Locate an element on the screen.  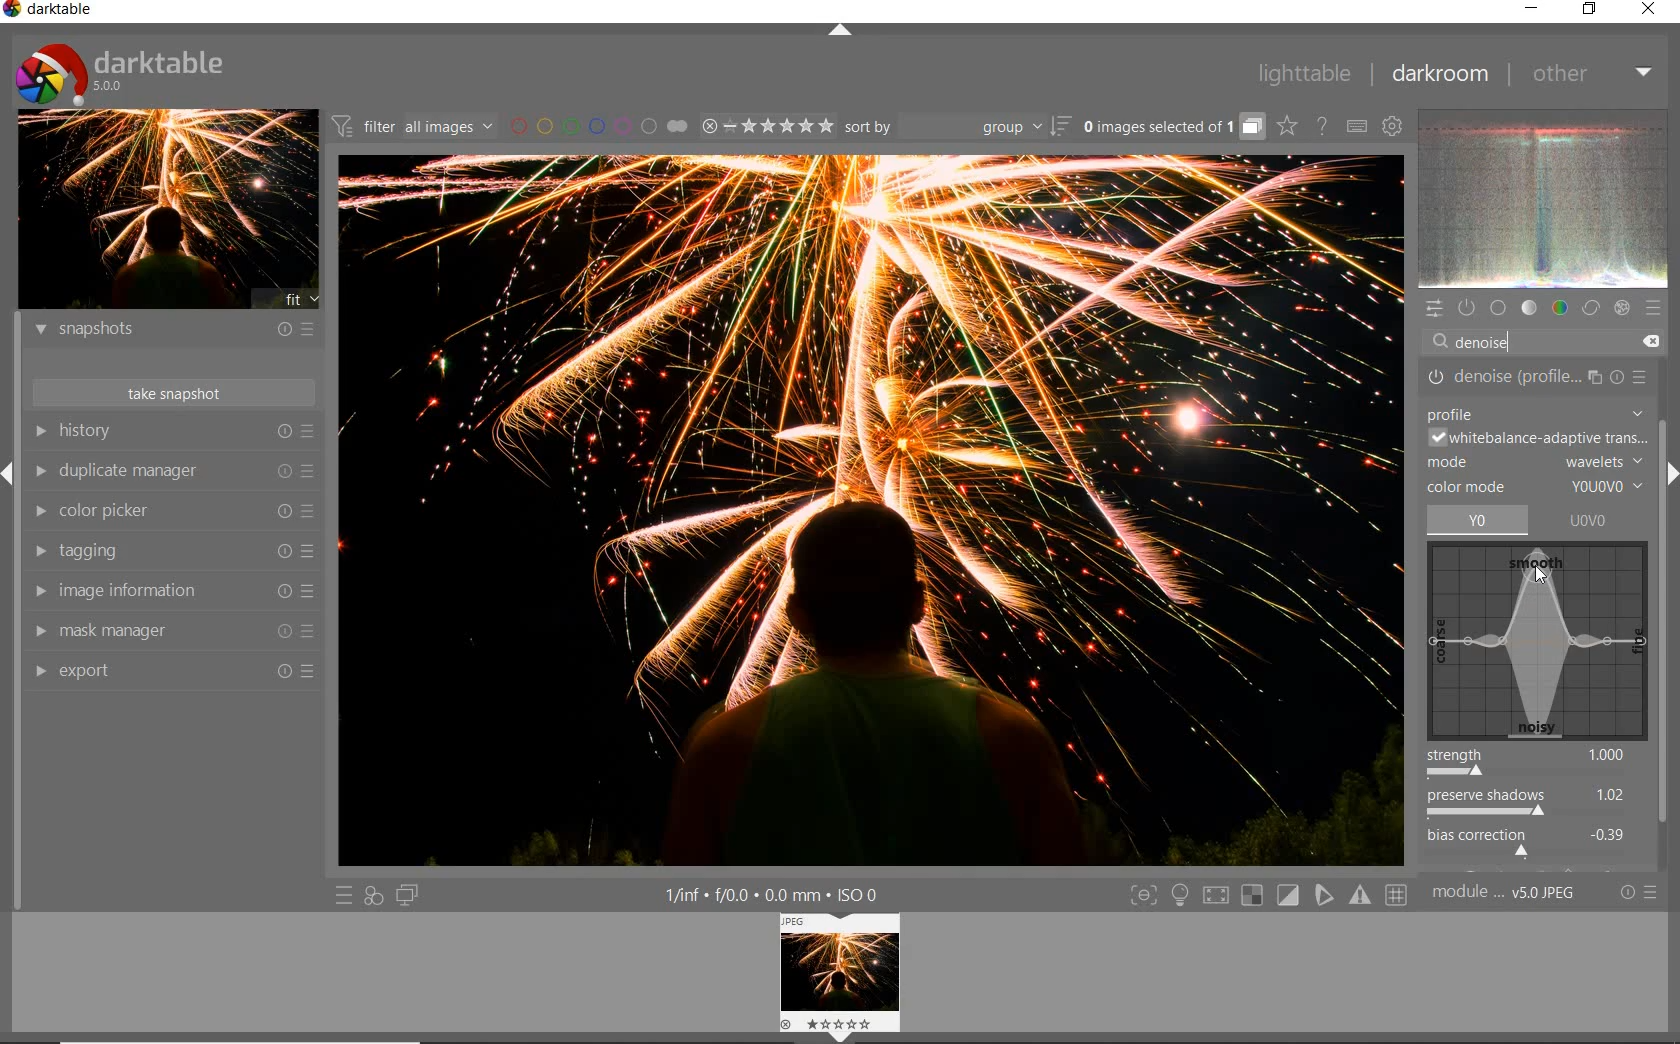
base is located at coordinates (1500, 309).